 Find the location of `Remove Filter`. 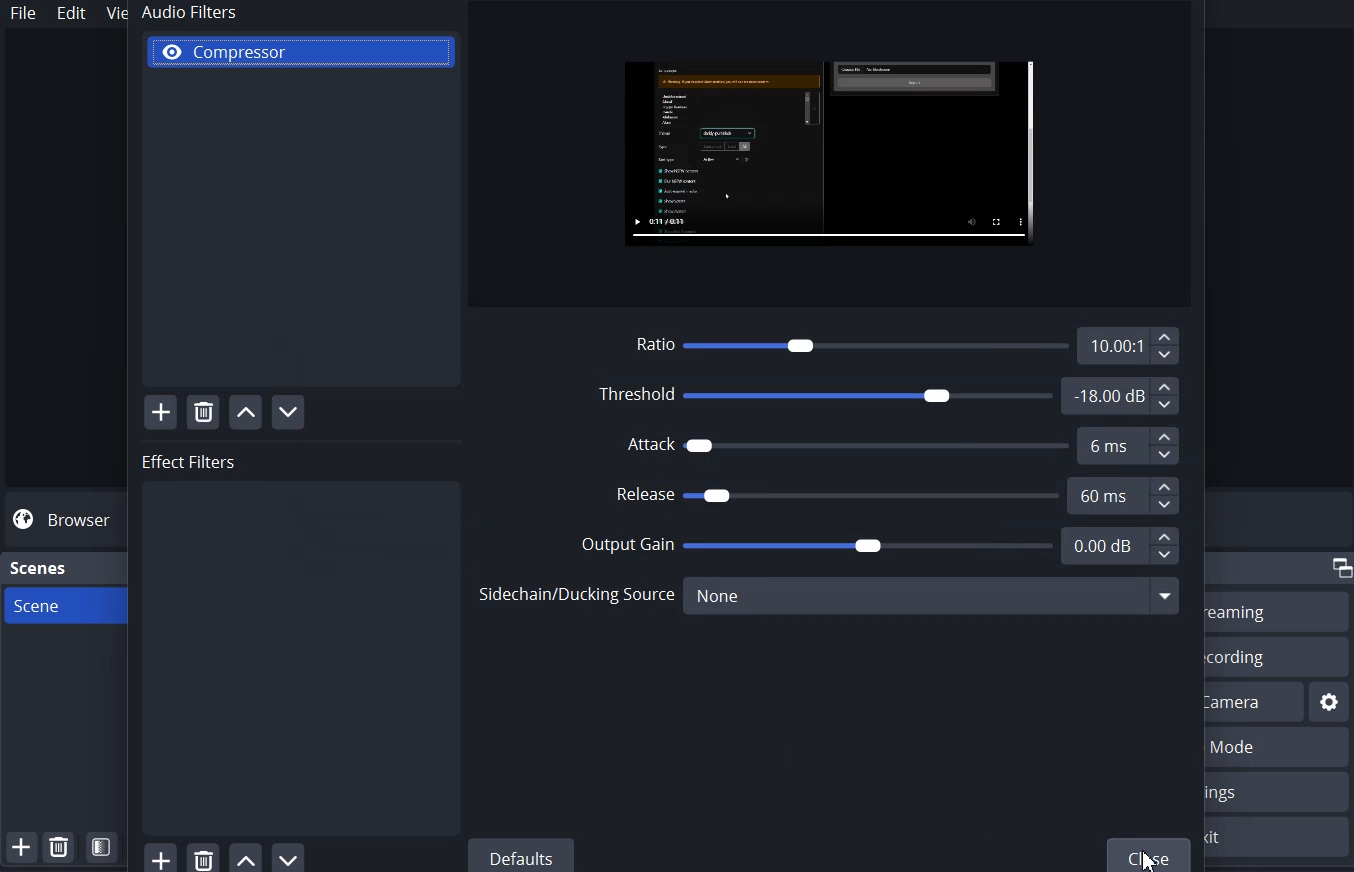

Remove Filter is located at coordinates (205, 411).